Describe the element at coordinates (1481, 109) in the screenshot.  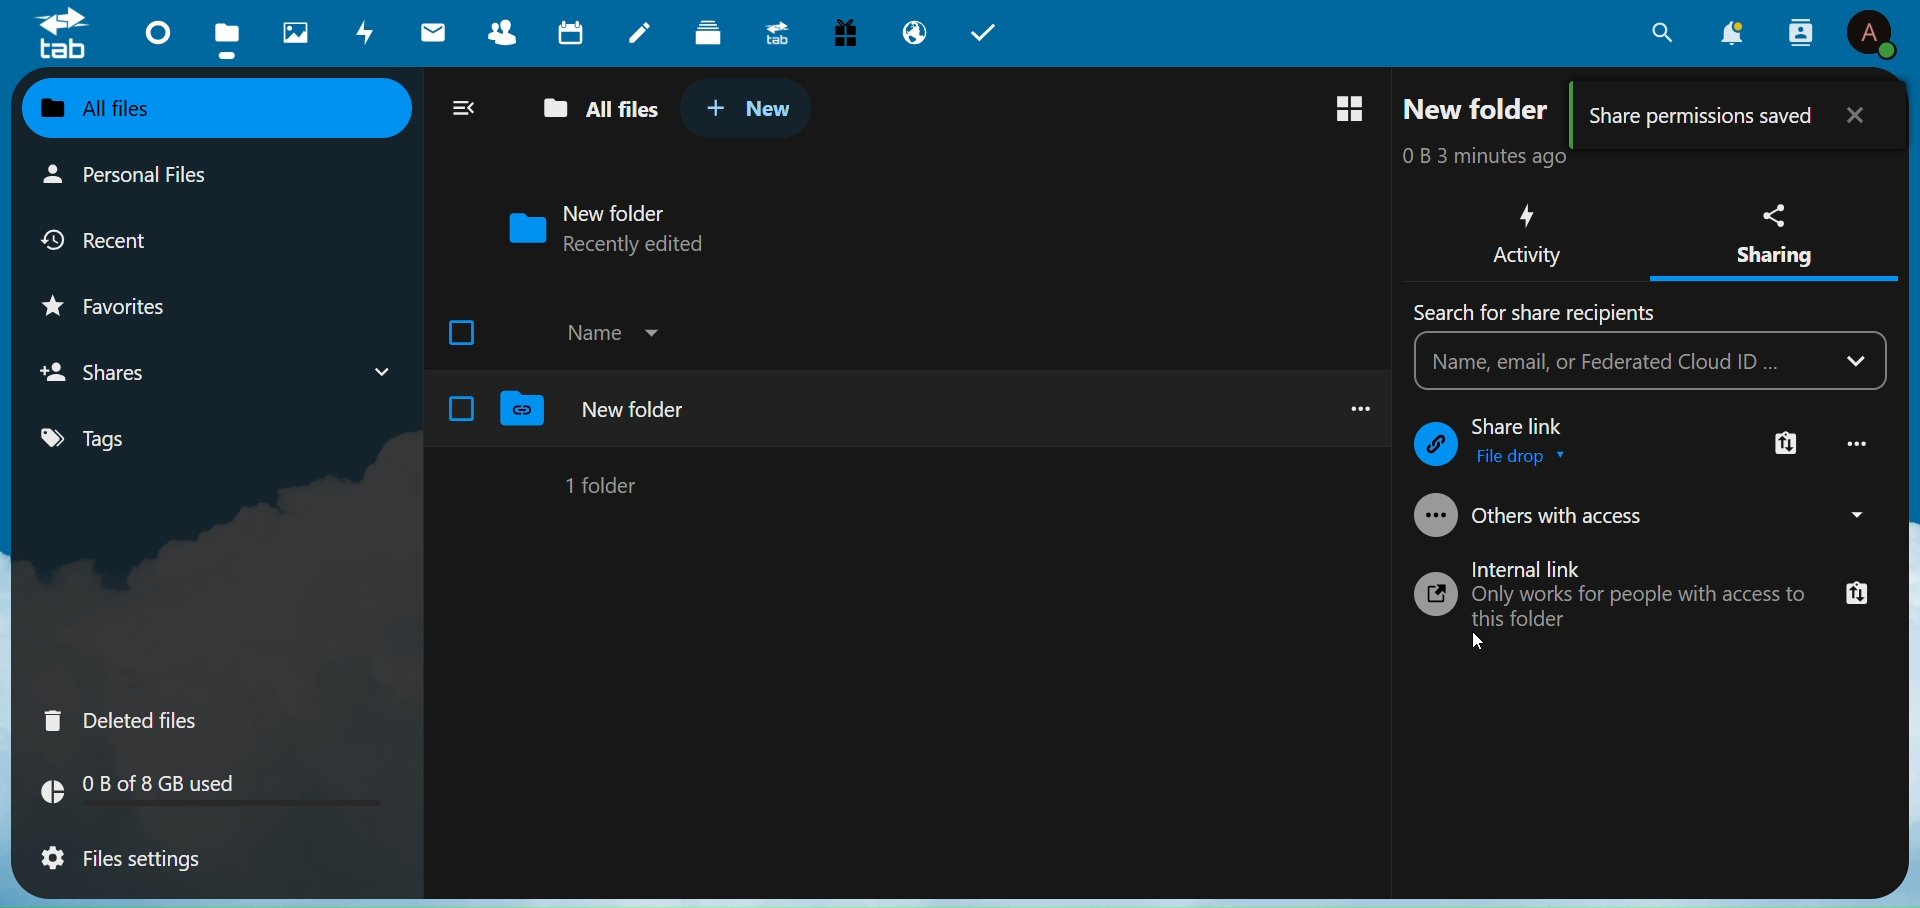
I see `New Folder` at that location.